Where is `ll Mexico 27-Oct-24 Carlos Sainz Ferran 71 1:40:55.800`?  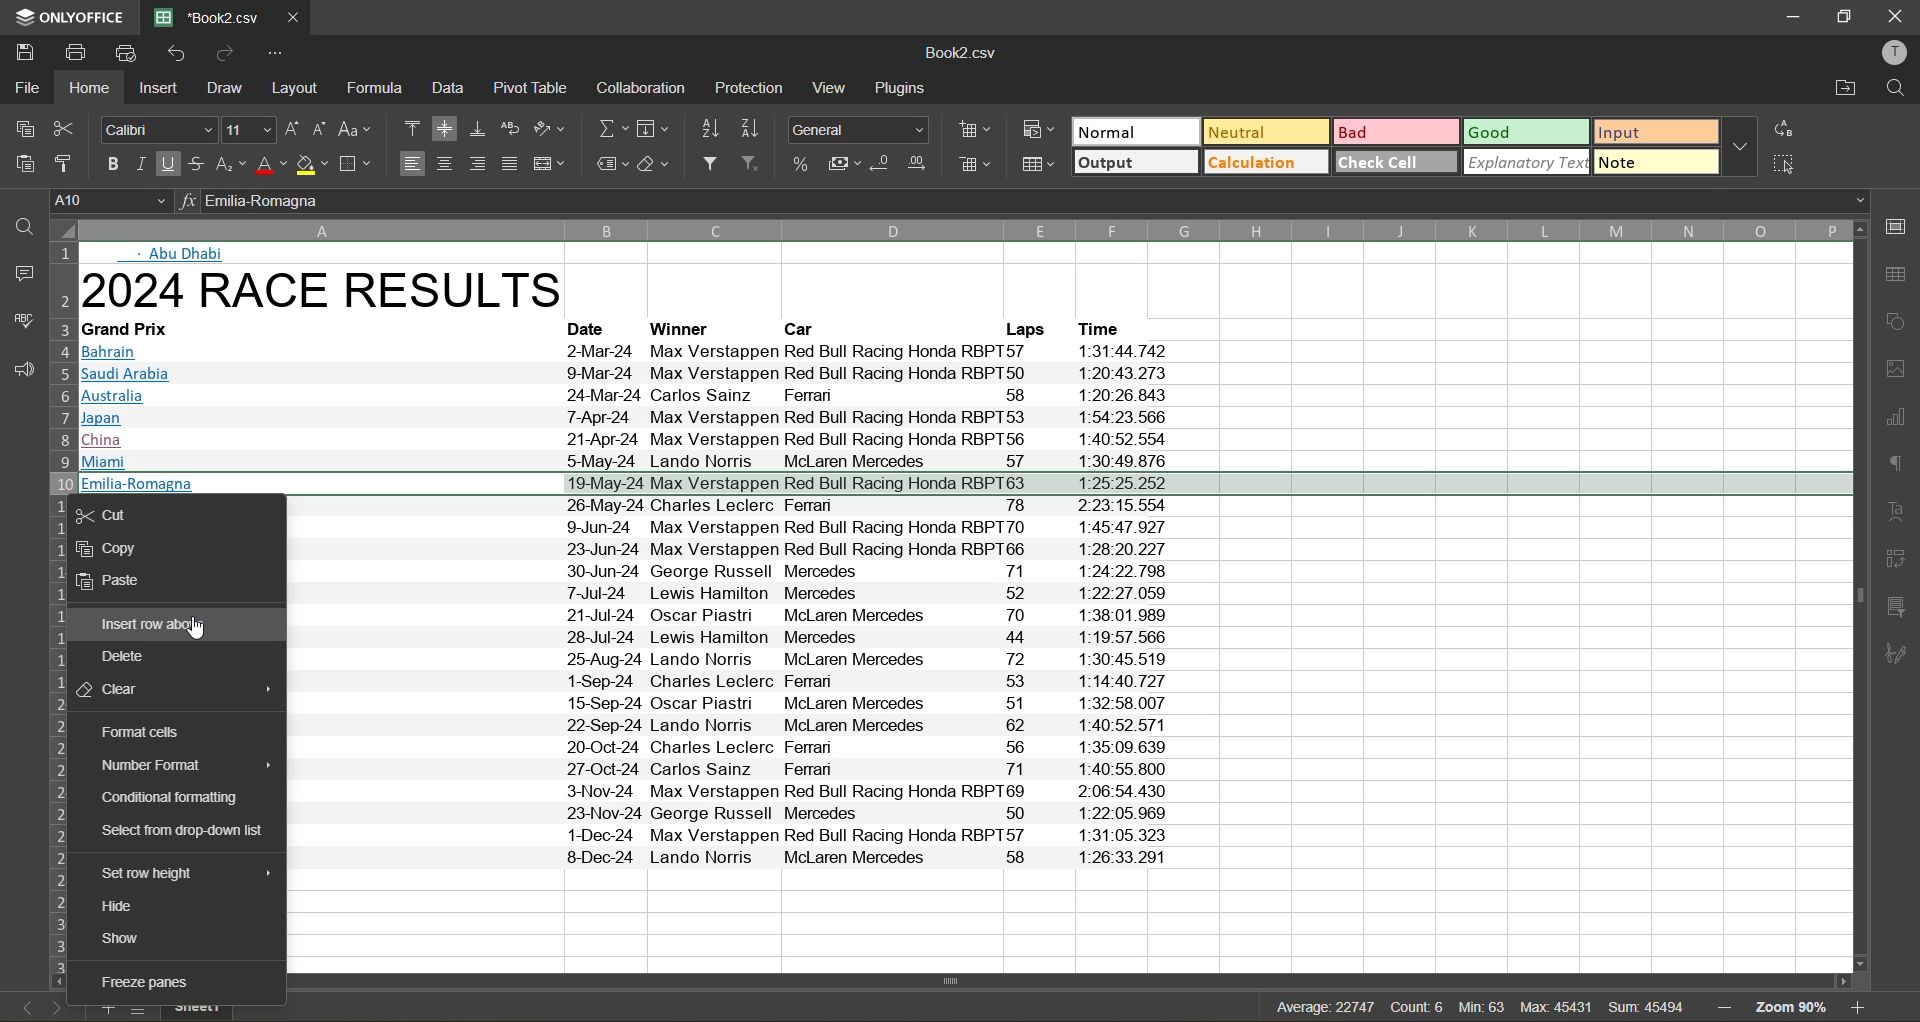 ll Mexico 27-Oct-24 Carlos Sainz Ferran 71 1:40:55.800 is located at coordinates (738, 771).